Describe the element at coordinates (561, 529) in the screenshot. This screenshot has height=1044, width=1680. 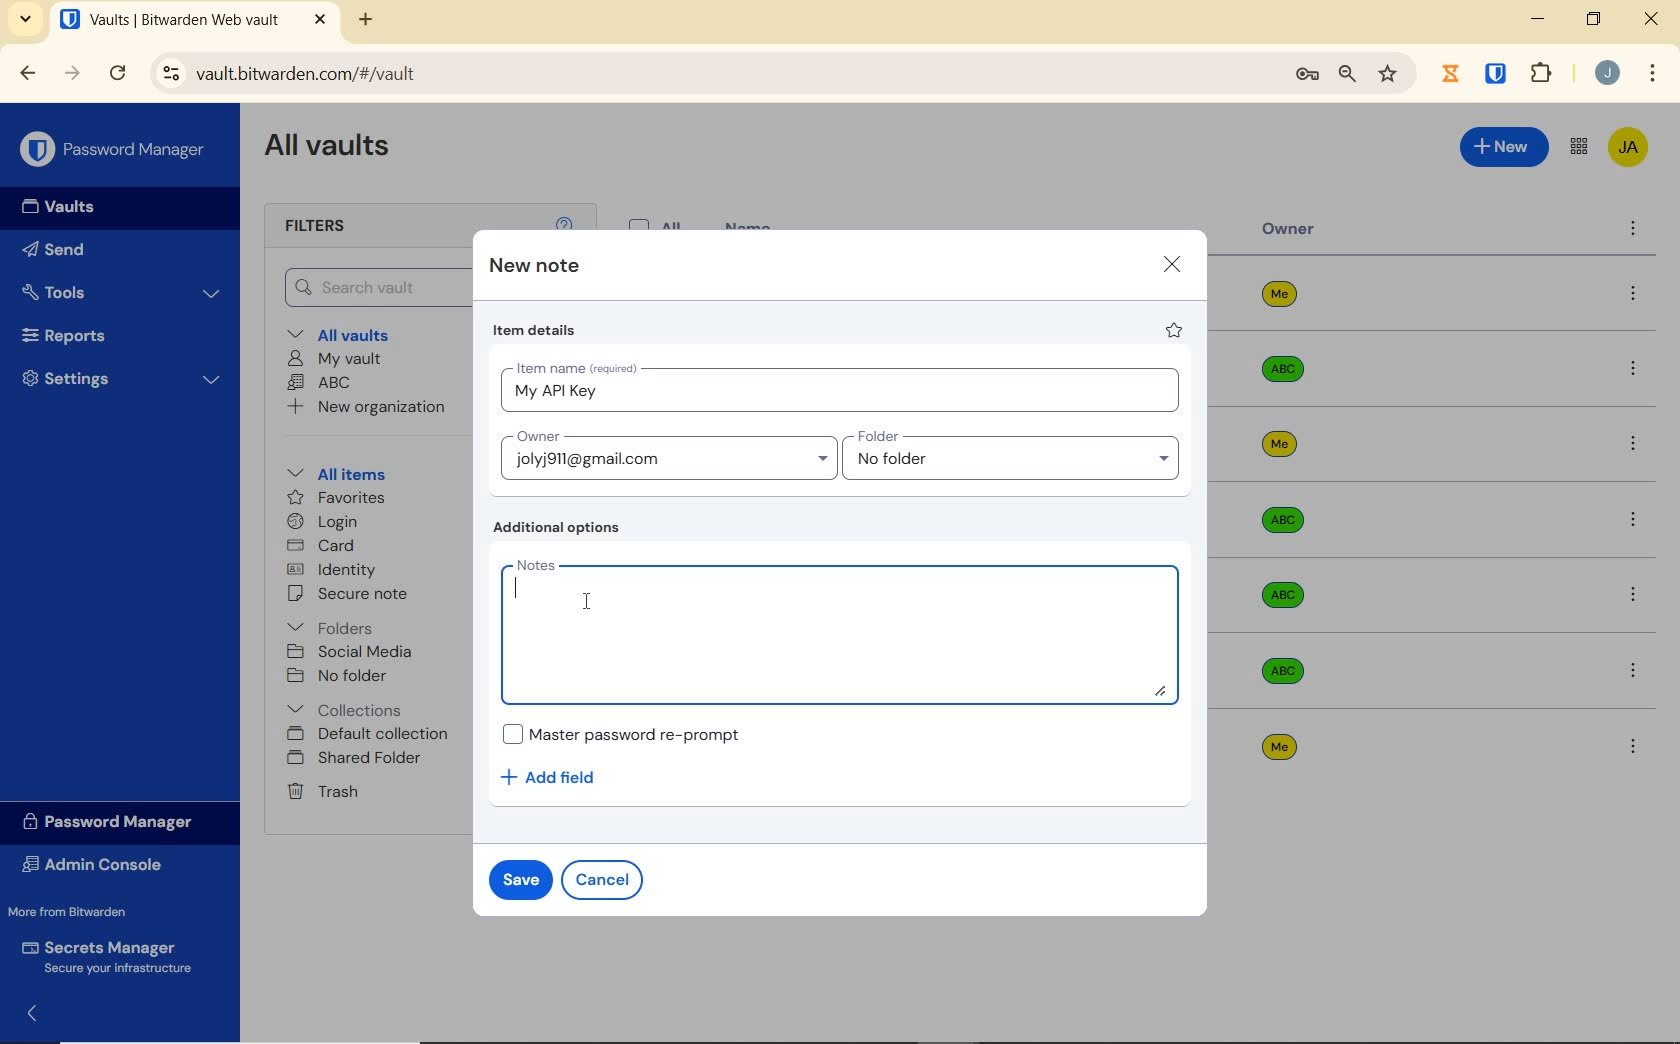
I see `Additional options` at that location.